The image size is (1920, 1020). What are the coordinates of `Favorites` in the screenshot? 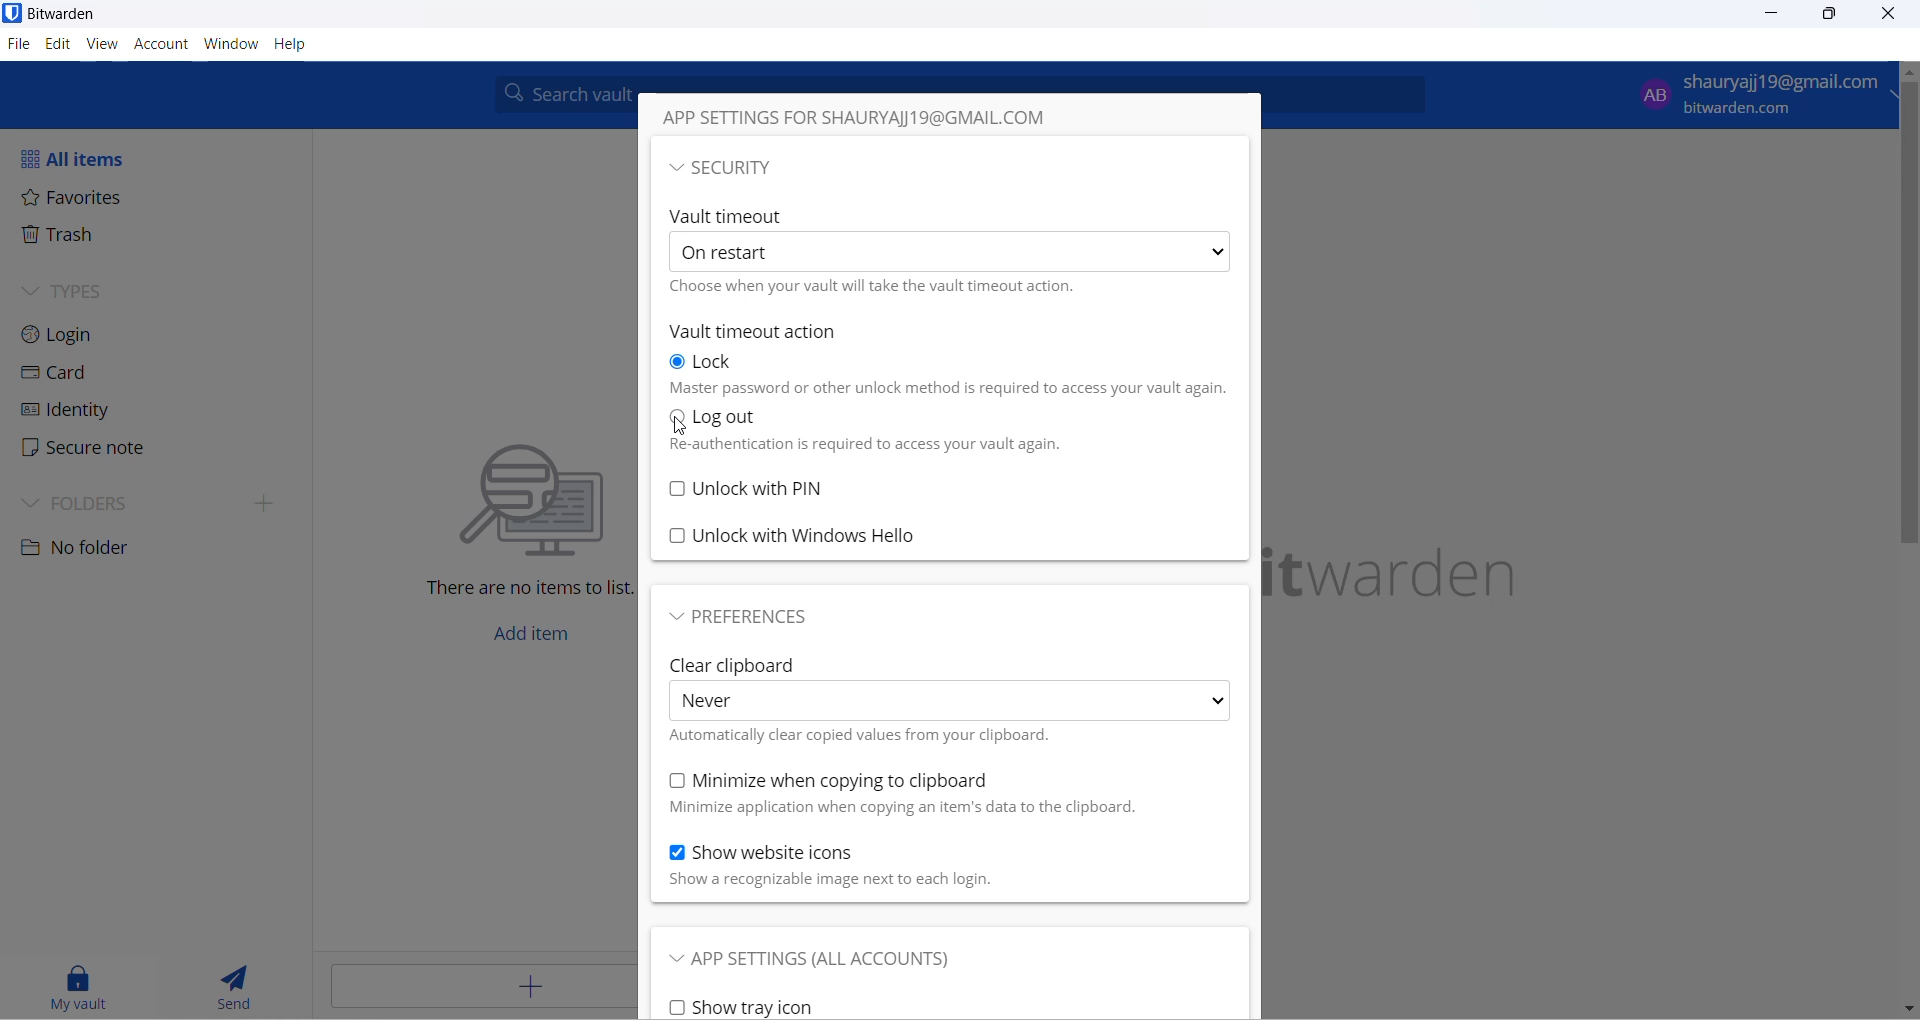 It's located at (79, 199).